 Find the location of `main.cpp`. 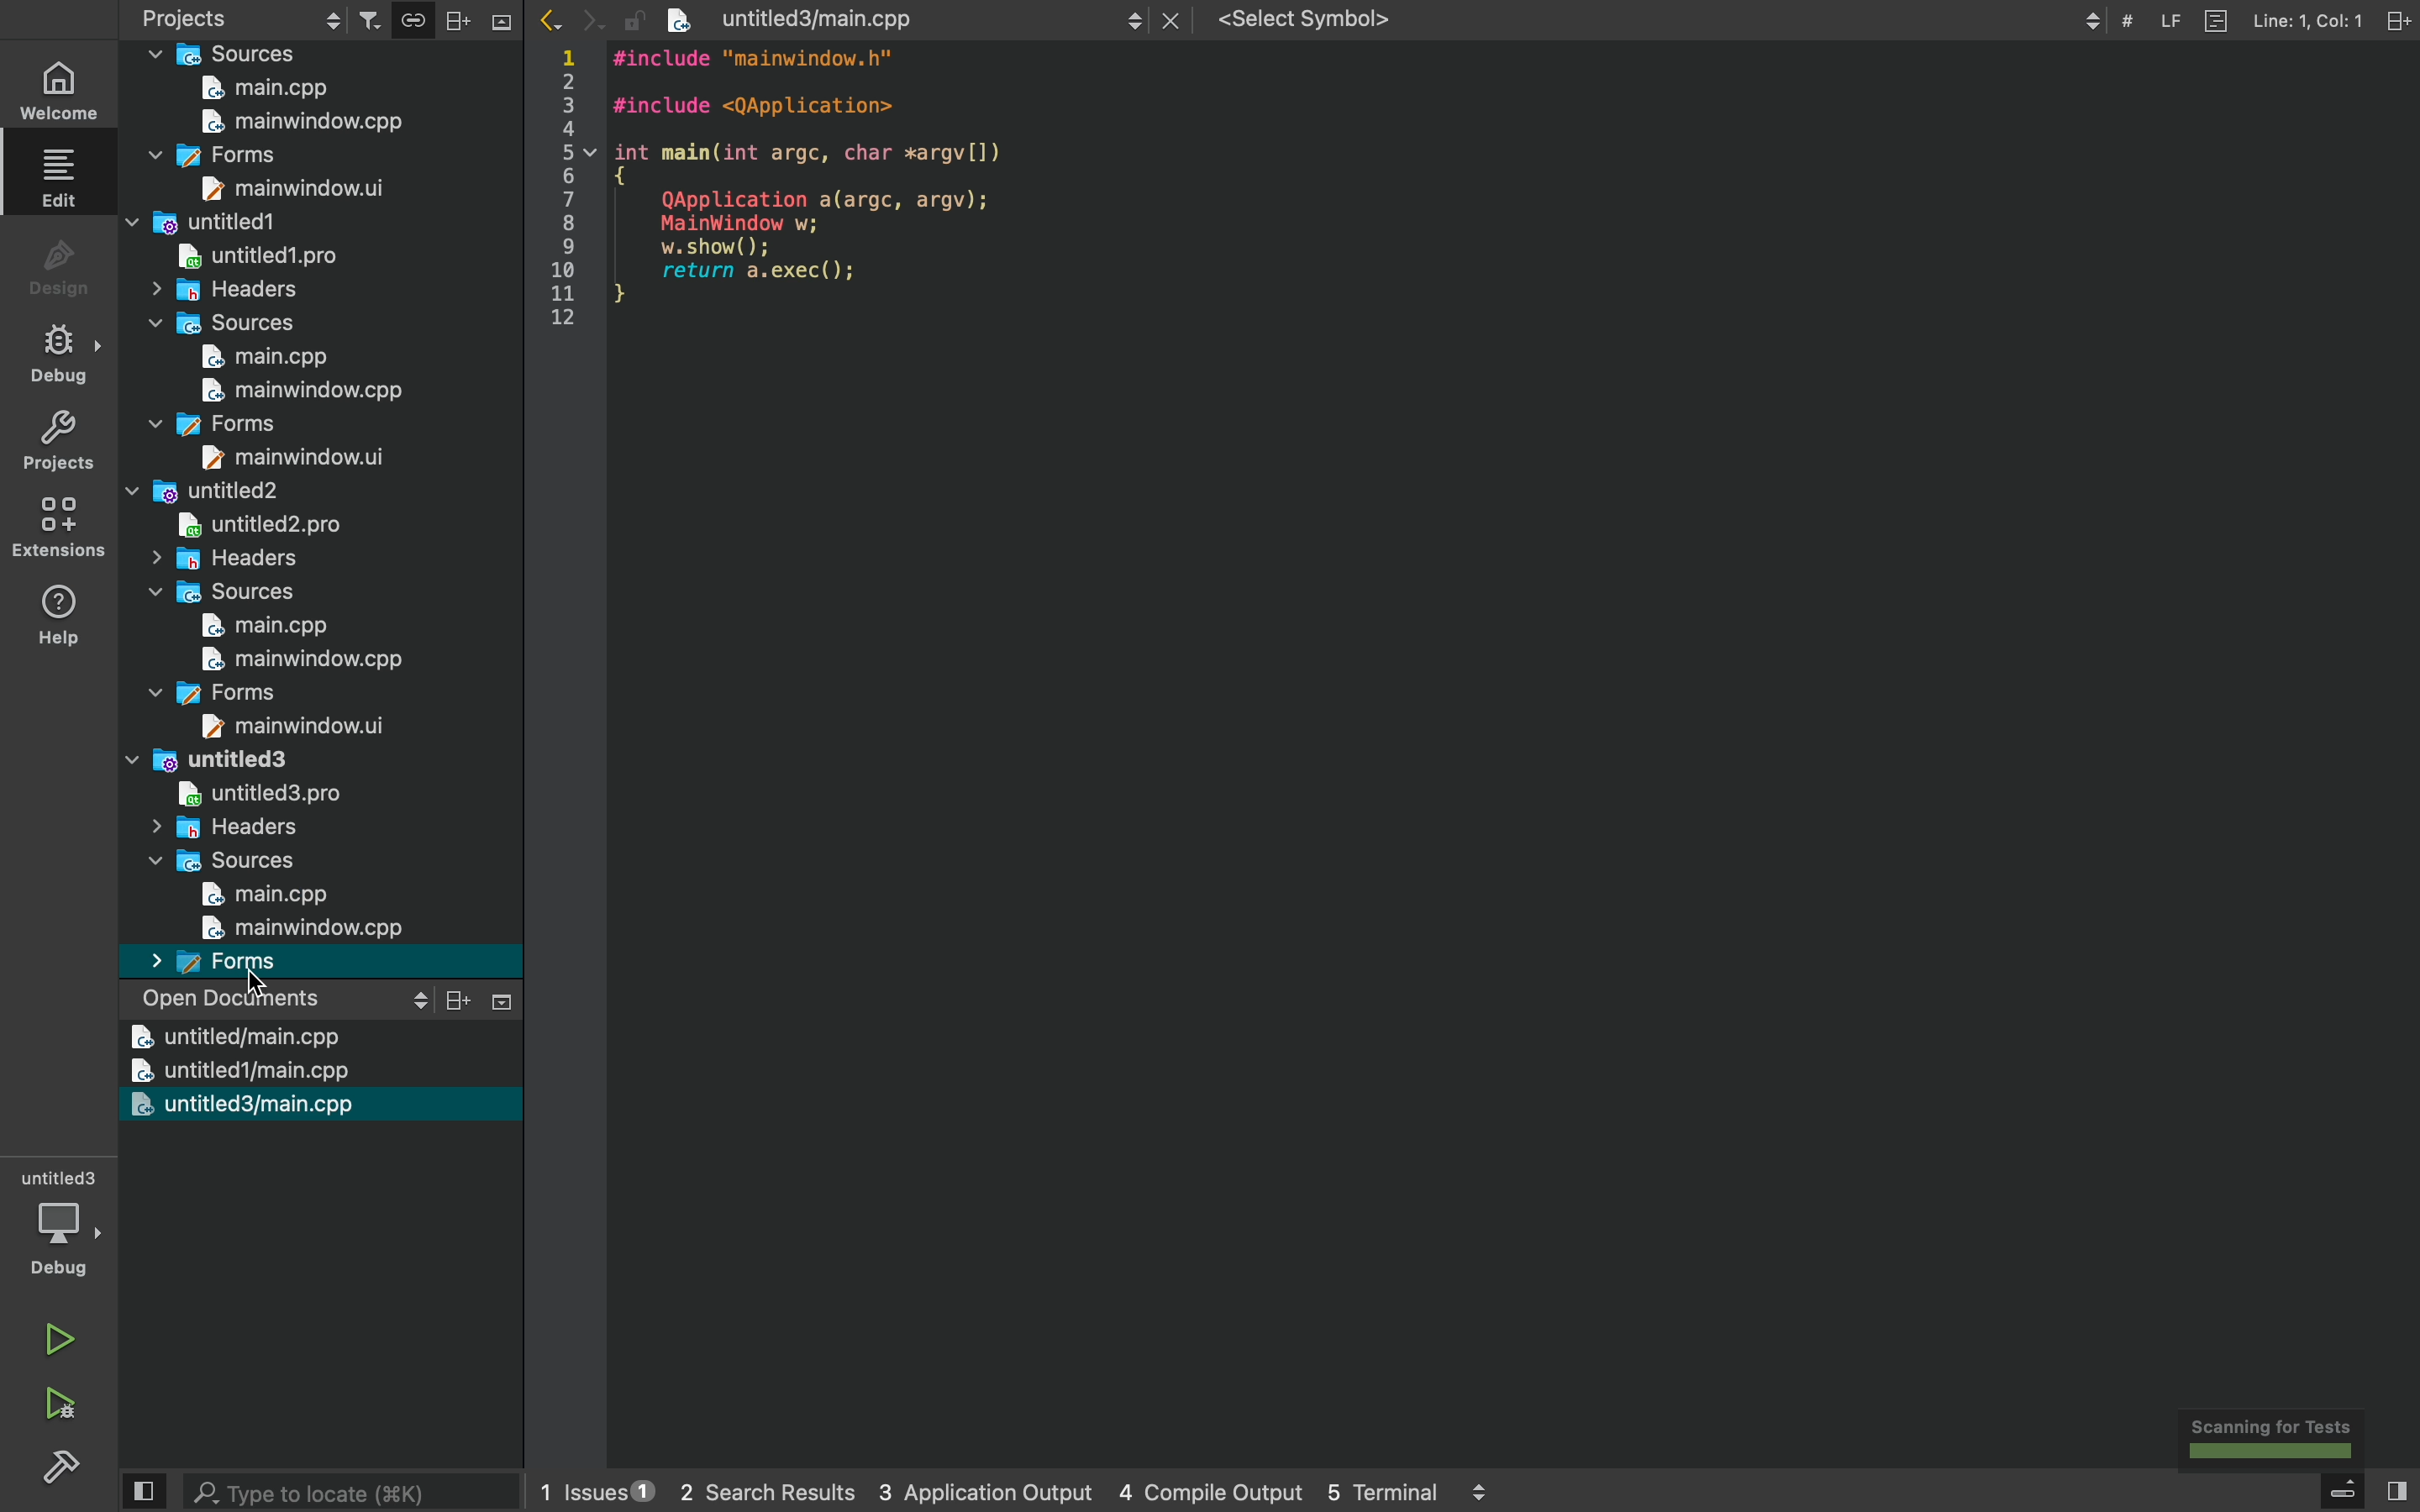

main.cpp is located at coordinates (266, 626).